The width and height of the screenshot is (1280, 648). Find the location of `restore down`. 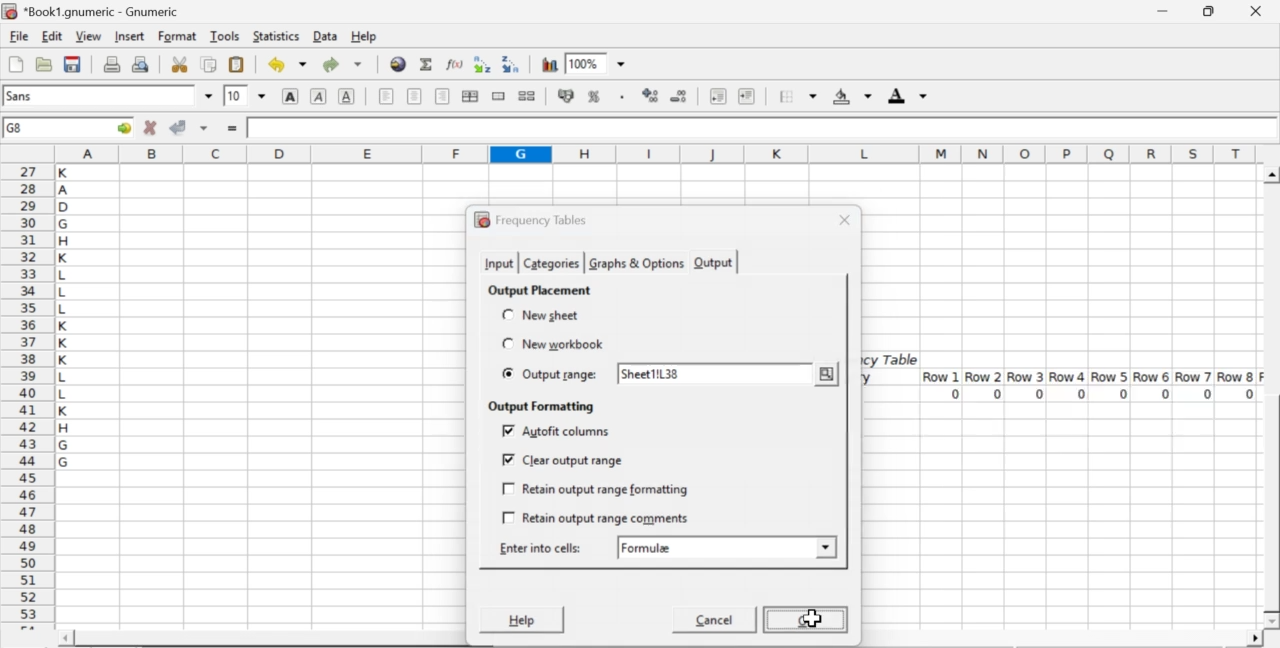

restore down is located at coordinates (1210, 12).